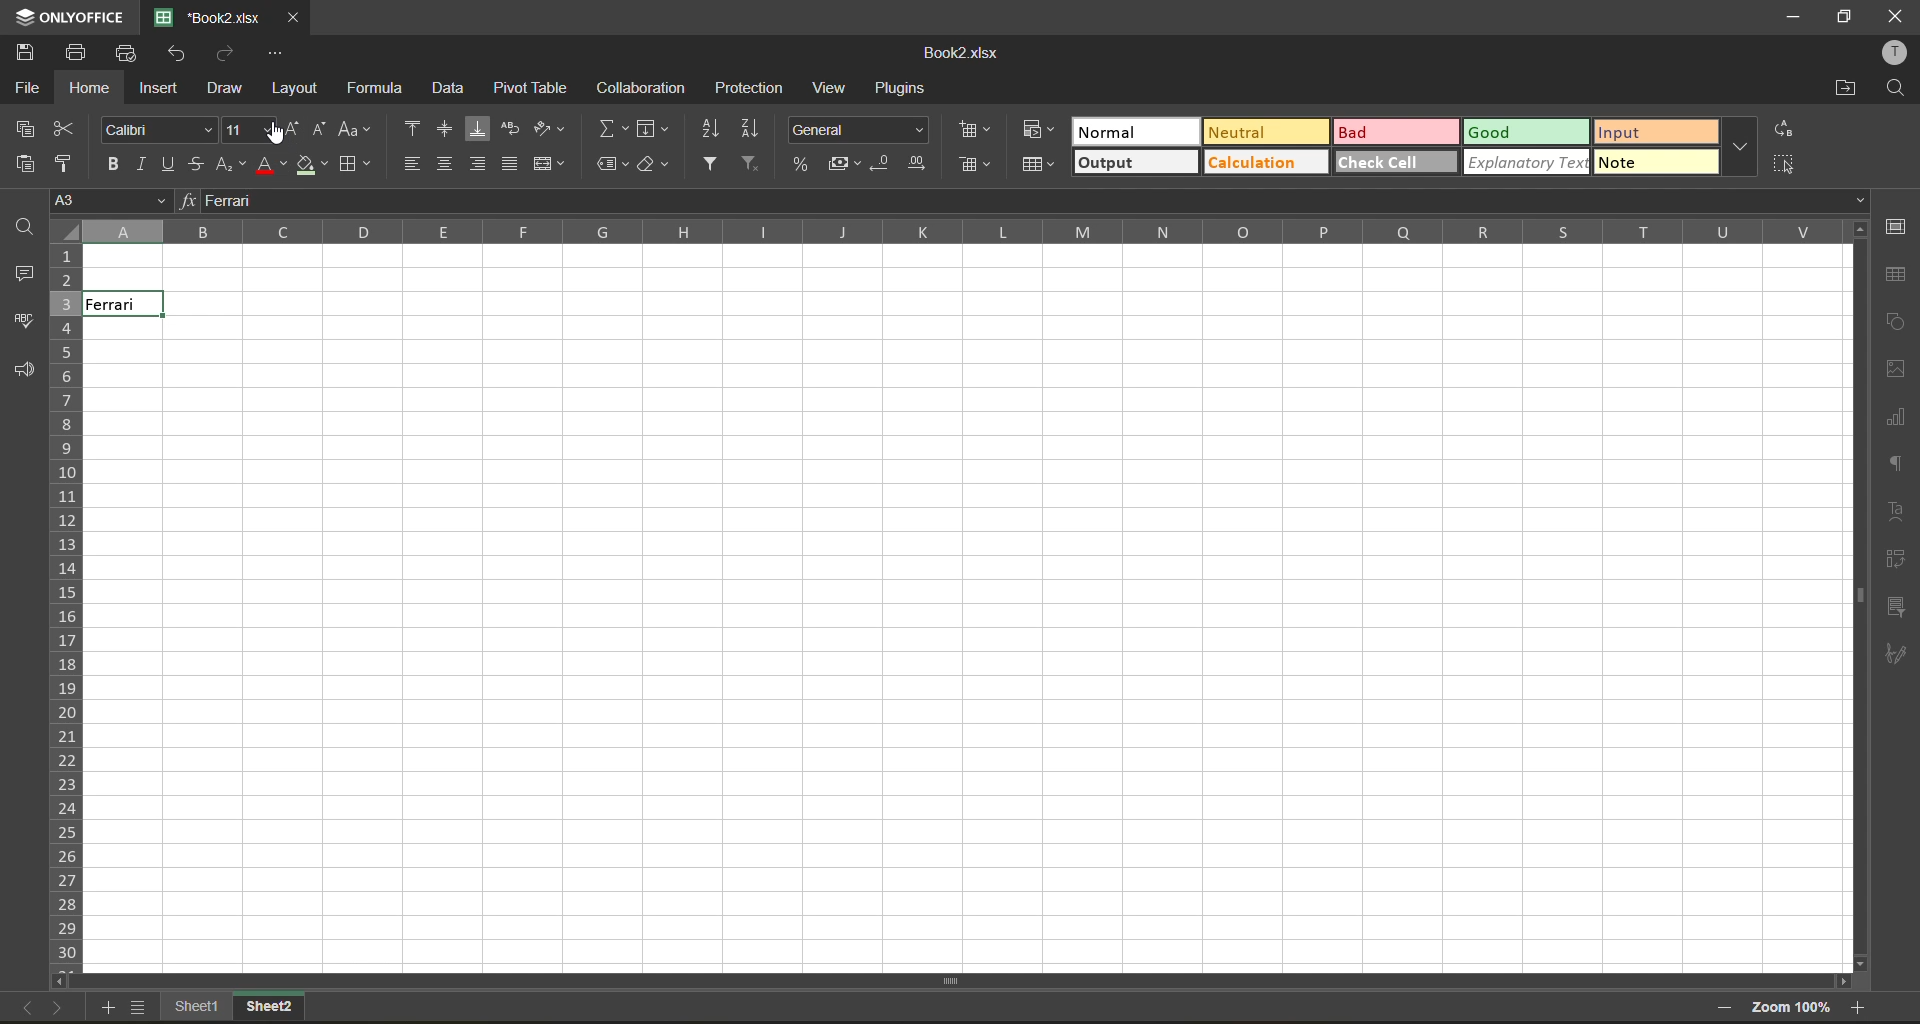  Describe the element at coordinates (23, 1006) in the screenshot. I see `previous` at that location.